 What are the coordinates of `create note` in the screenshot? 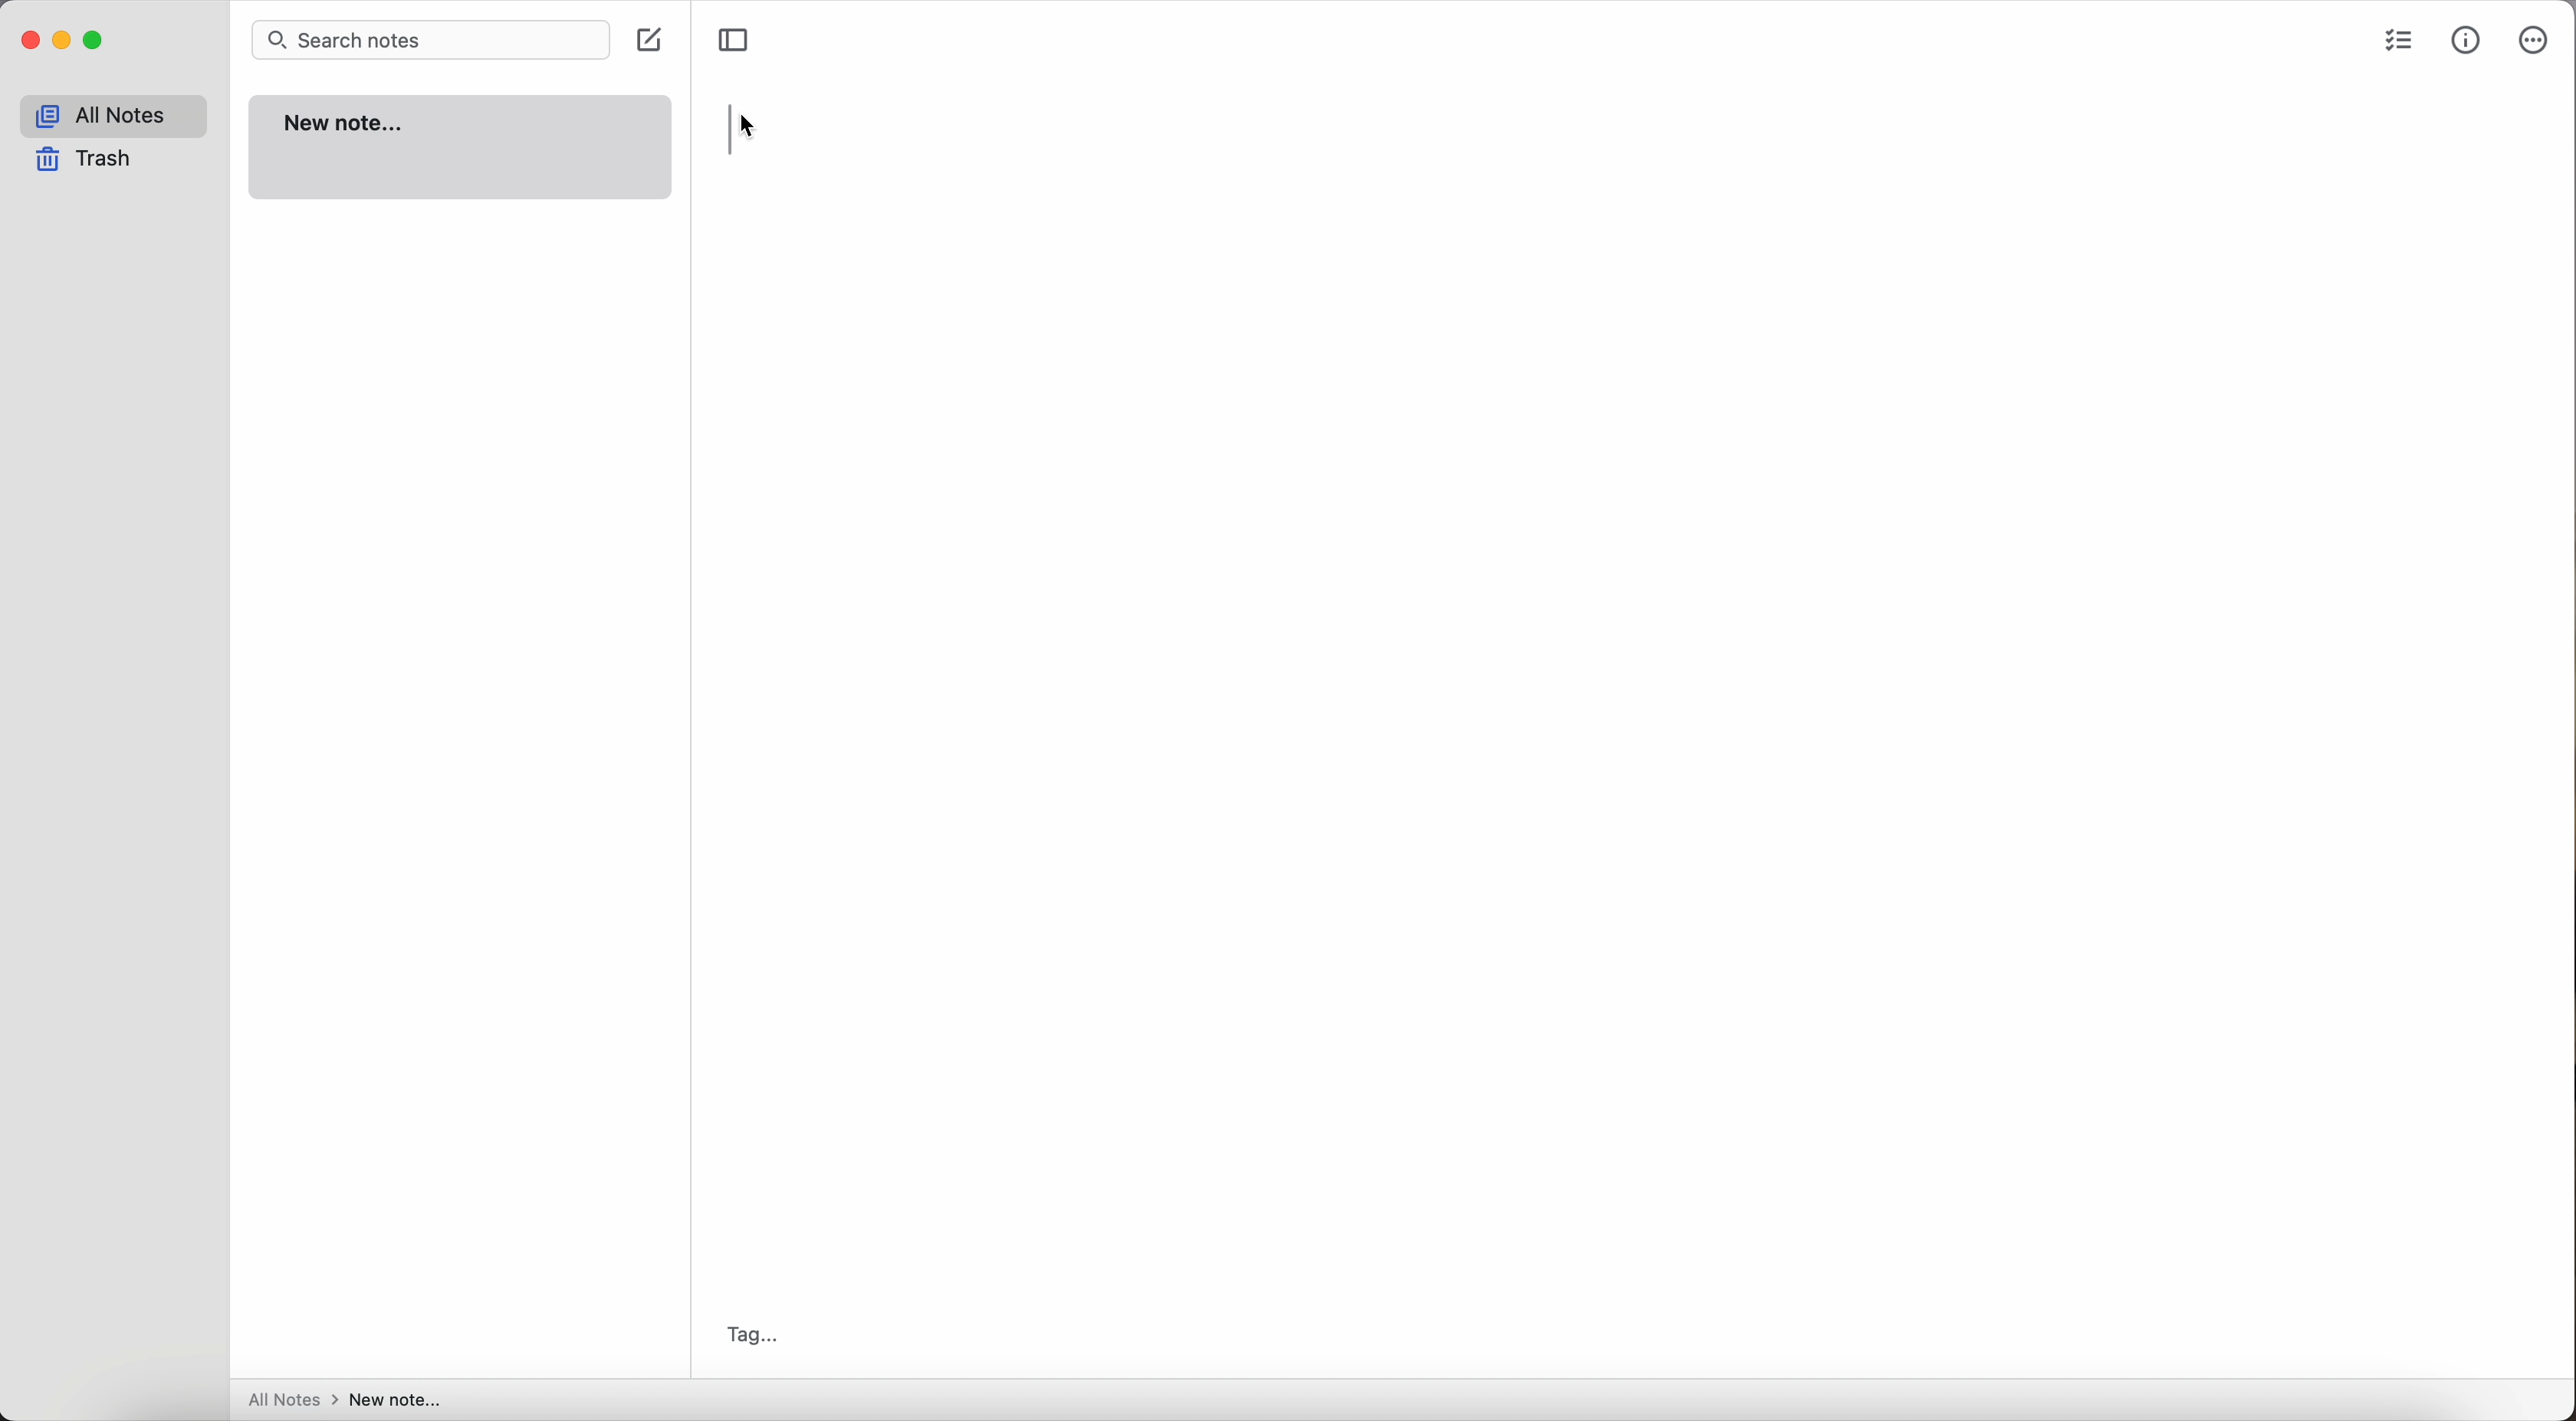 It's located at (654, 41).